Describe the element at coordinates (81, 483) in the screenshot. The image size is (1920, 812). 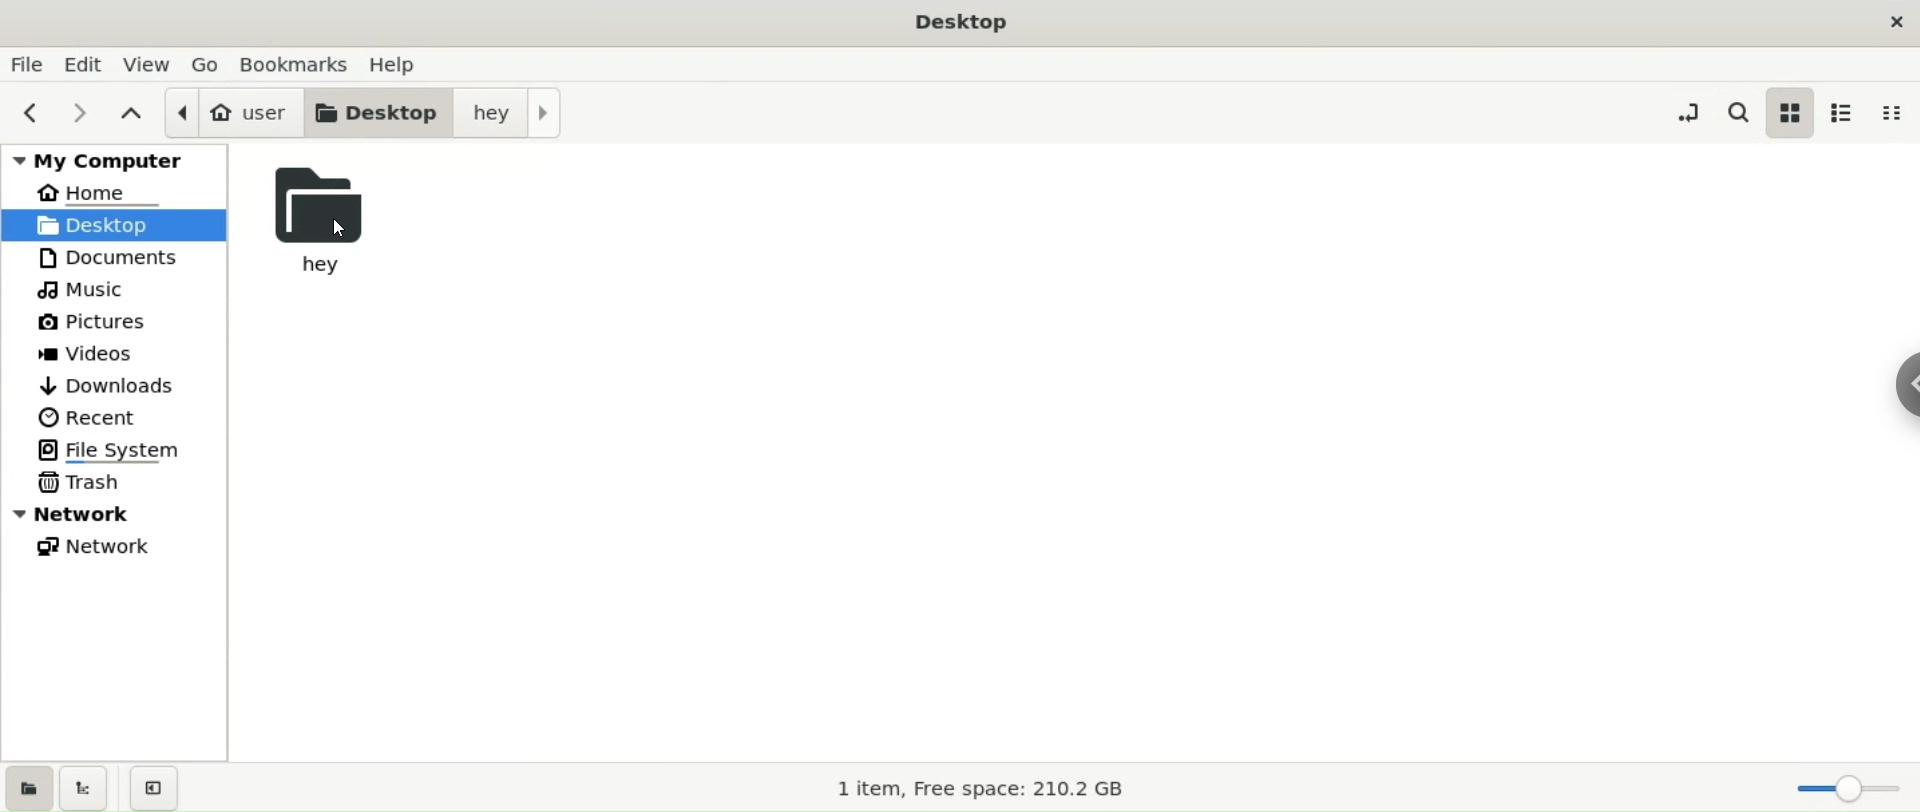
I see `trash` at that location.